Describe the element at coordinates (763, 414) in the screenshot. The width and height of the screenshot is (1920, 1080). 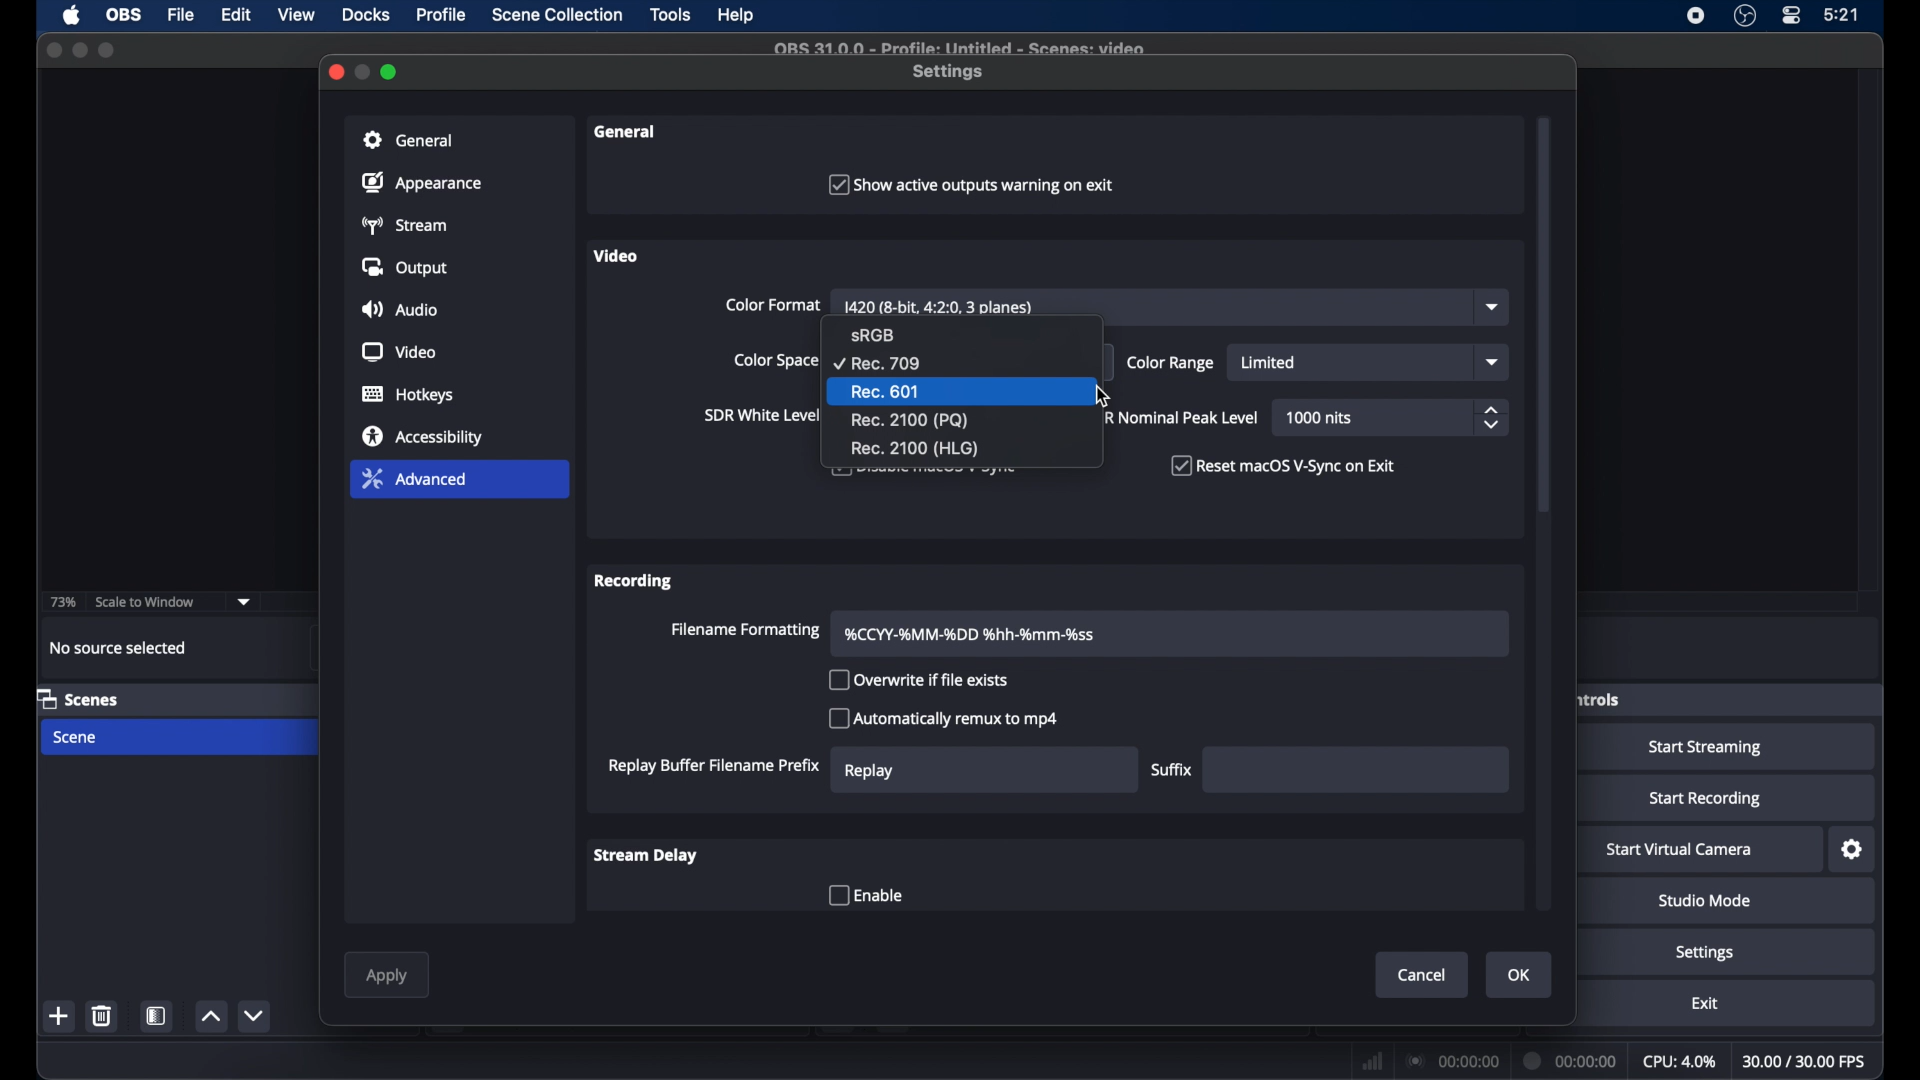
I see `sir white level` at that location.